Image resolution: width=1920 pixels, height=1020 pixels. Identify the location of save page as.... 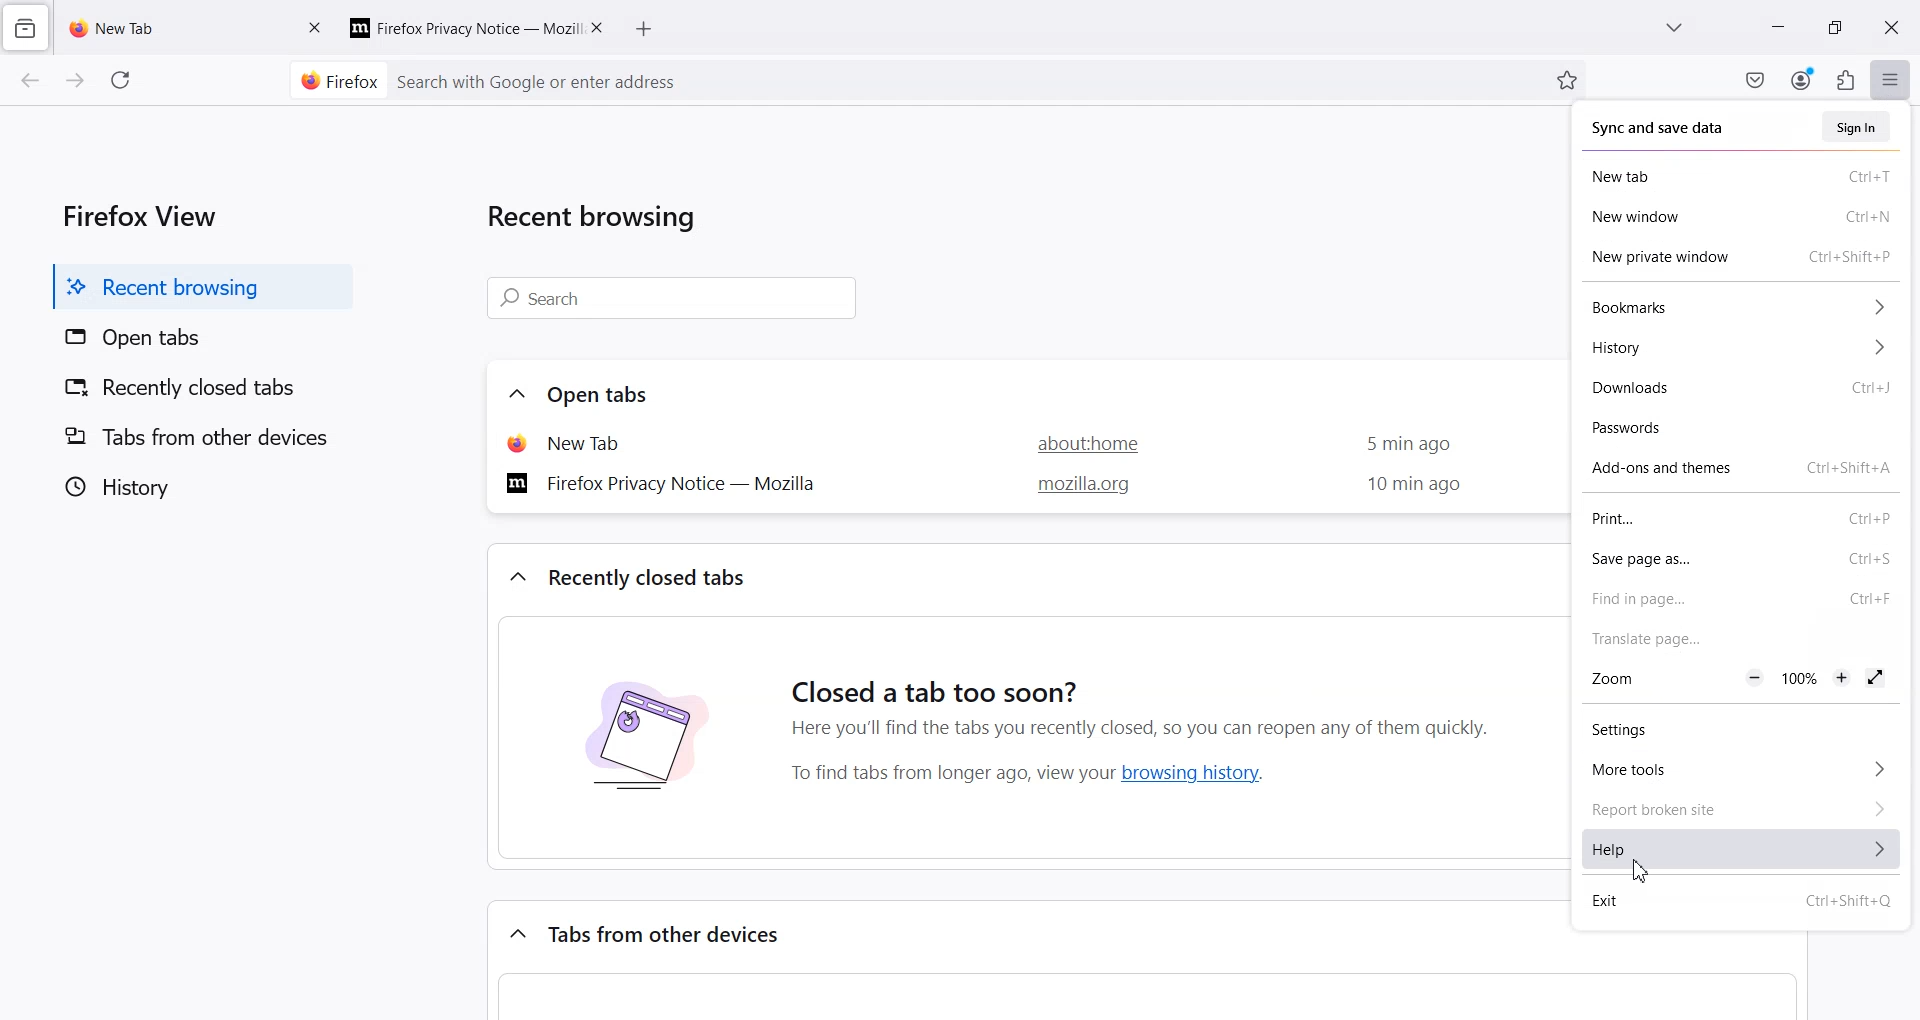
(1738, 560).